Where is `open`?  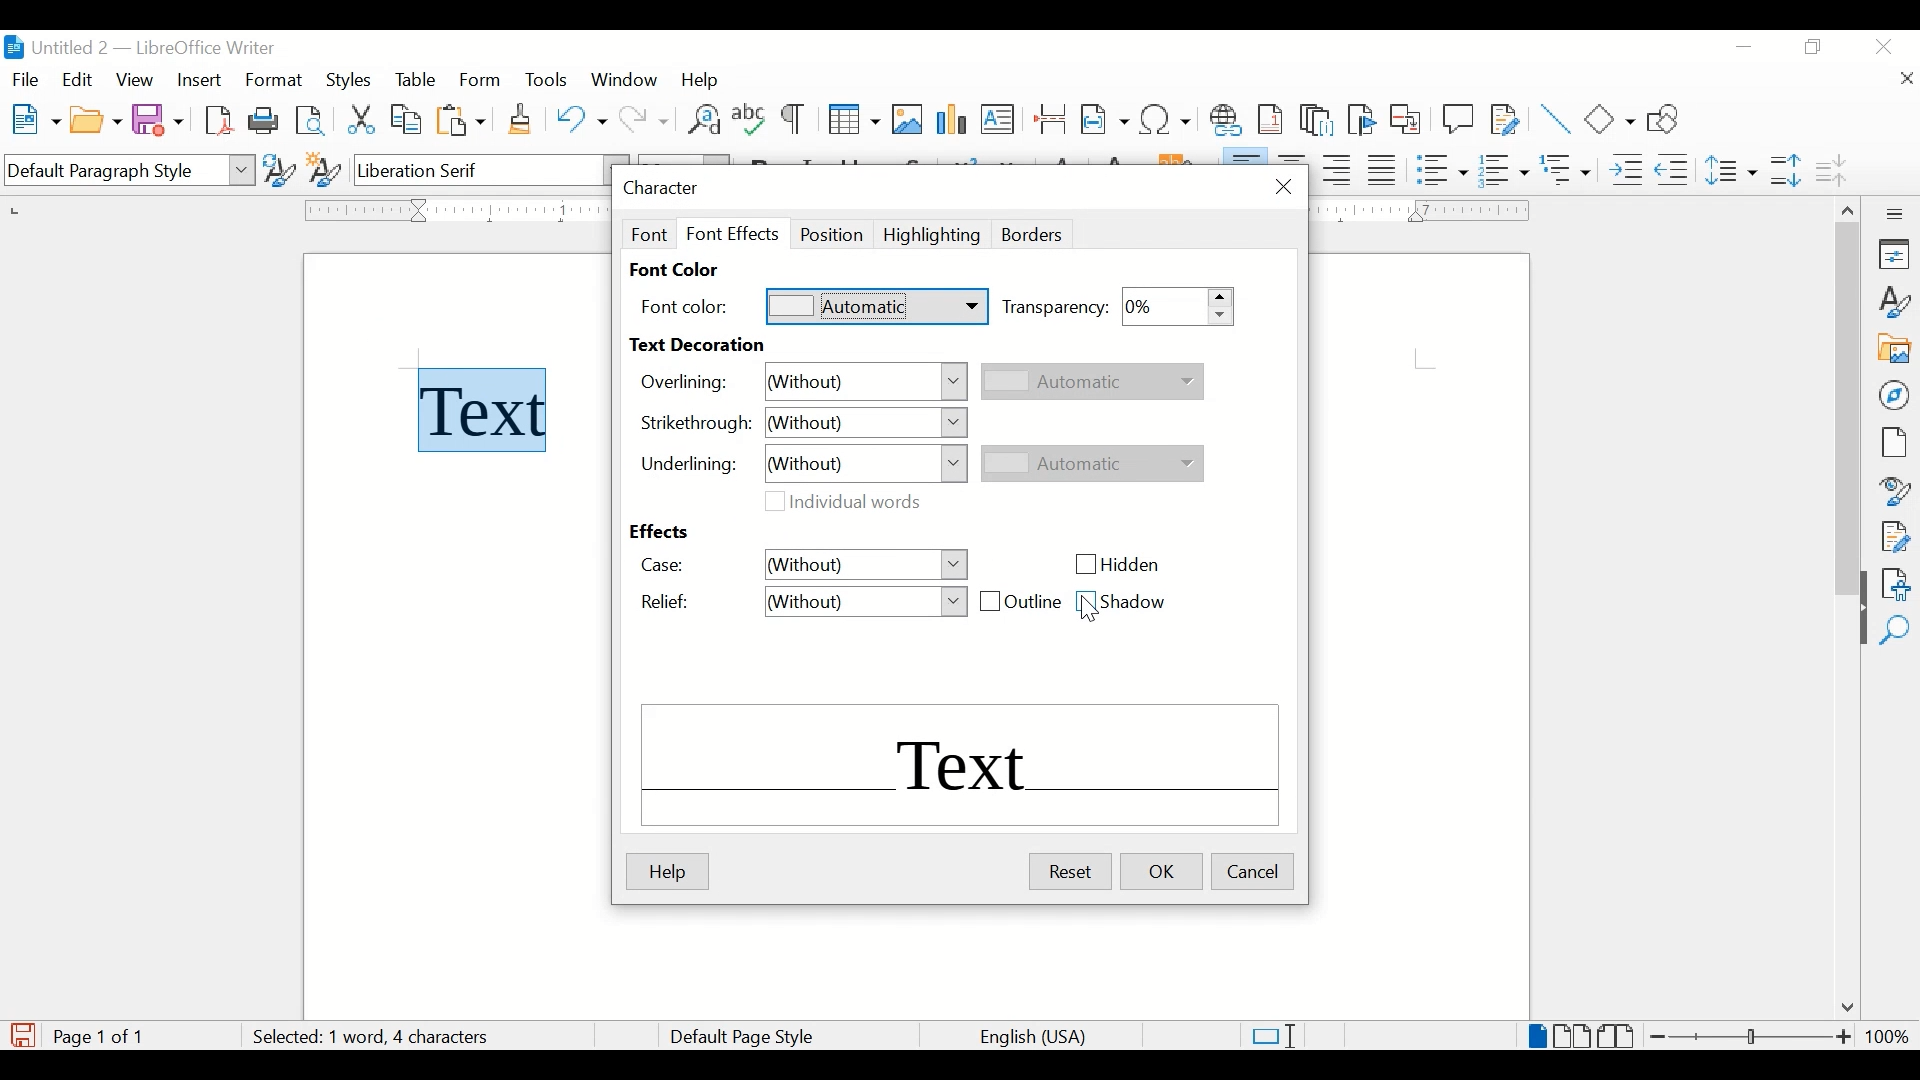
open is located at coordinates (95, 121).